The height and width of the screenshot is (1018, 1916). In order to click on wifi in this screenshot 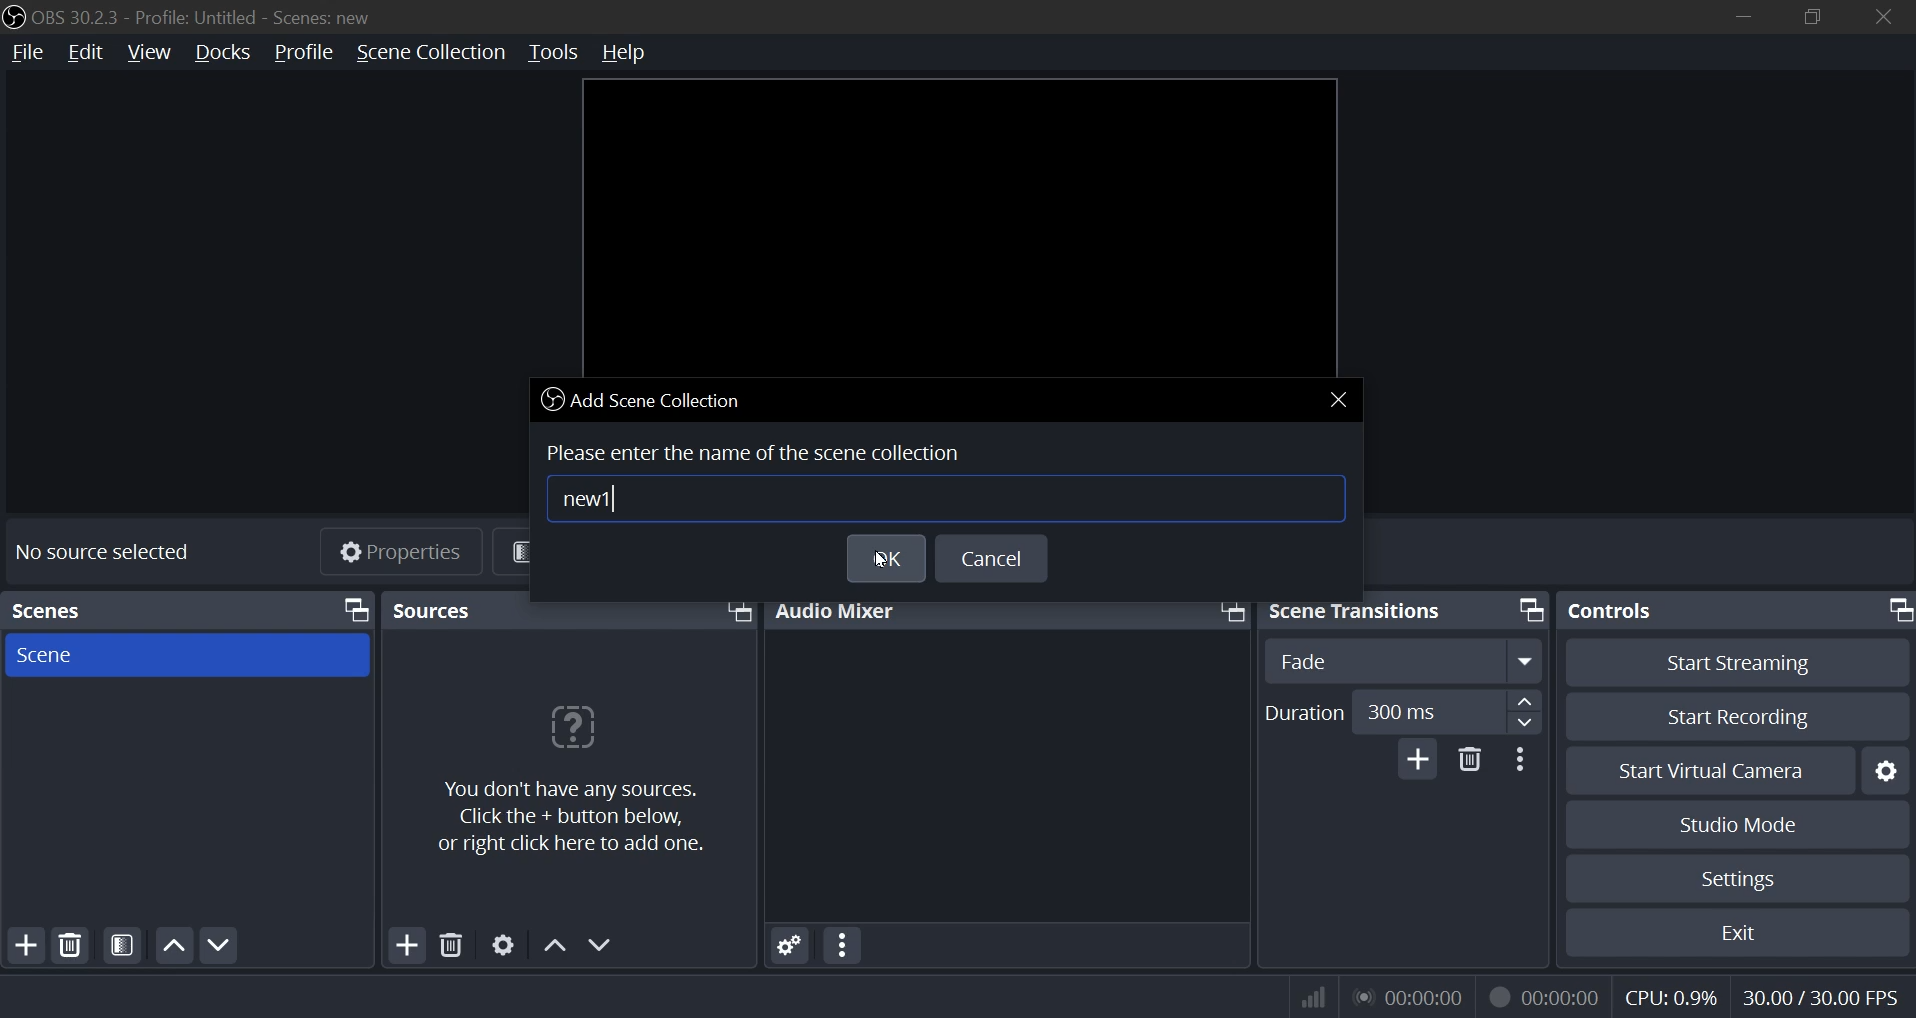, I will do `click(1304, 996)`.